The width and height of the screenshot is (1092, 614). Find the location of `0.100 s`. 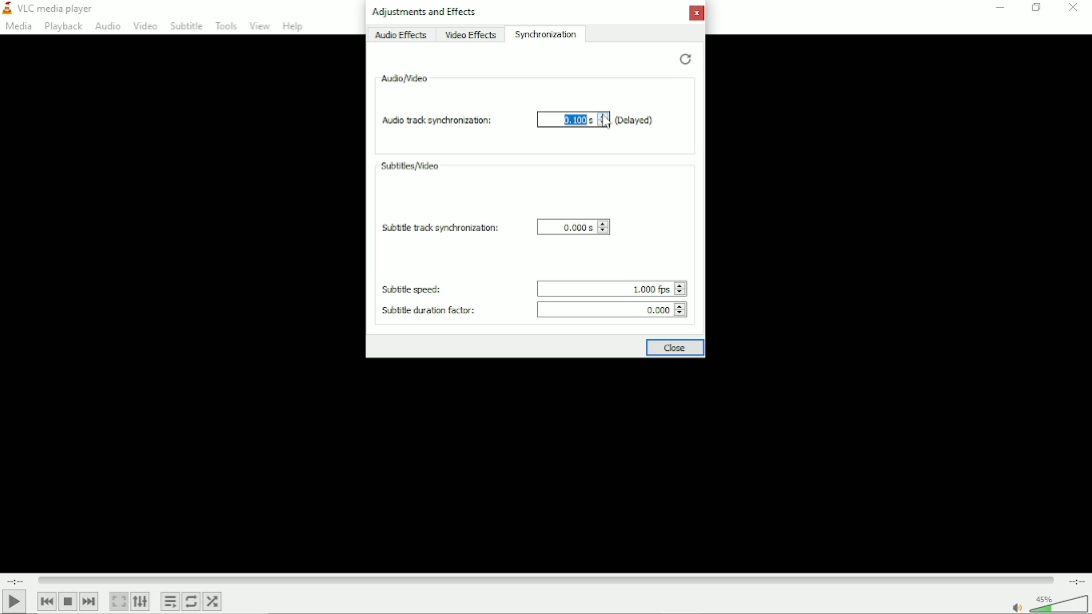

0.100 s is located at coordinates (578, 120).